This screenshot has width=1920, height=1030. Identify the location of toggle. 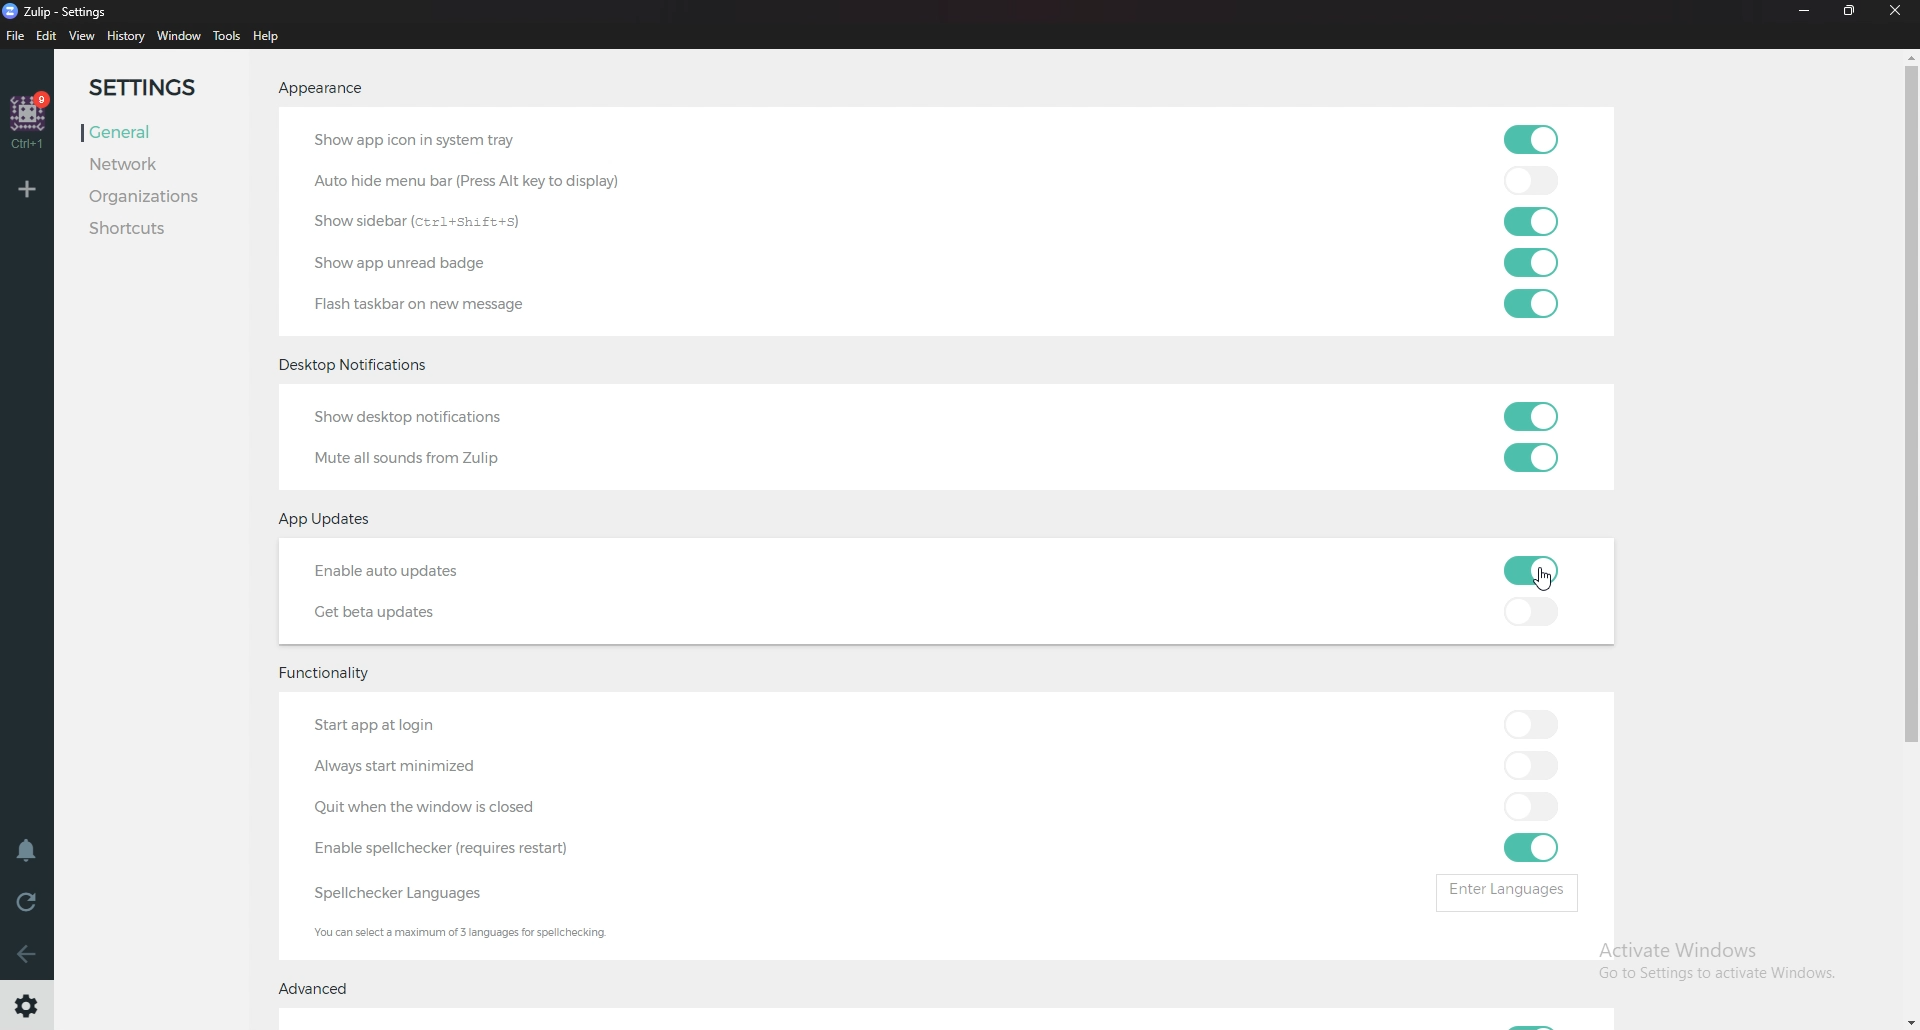
(1531, 304).